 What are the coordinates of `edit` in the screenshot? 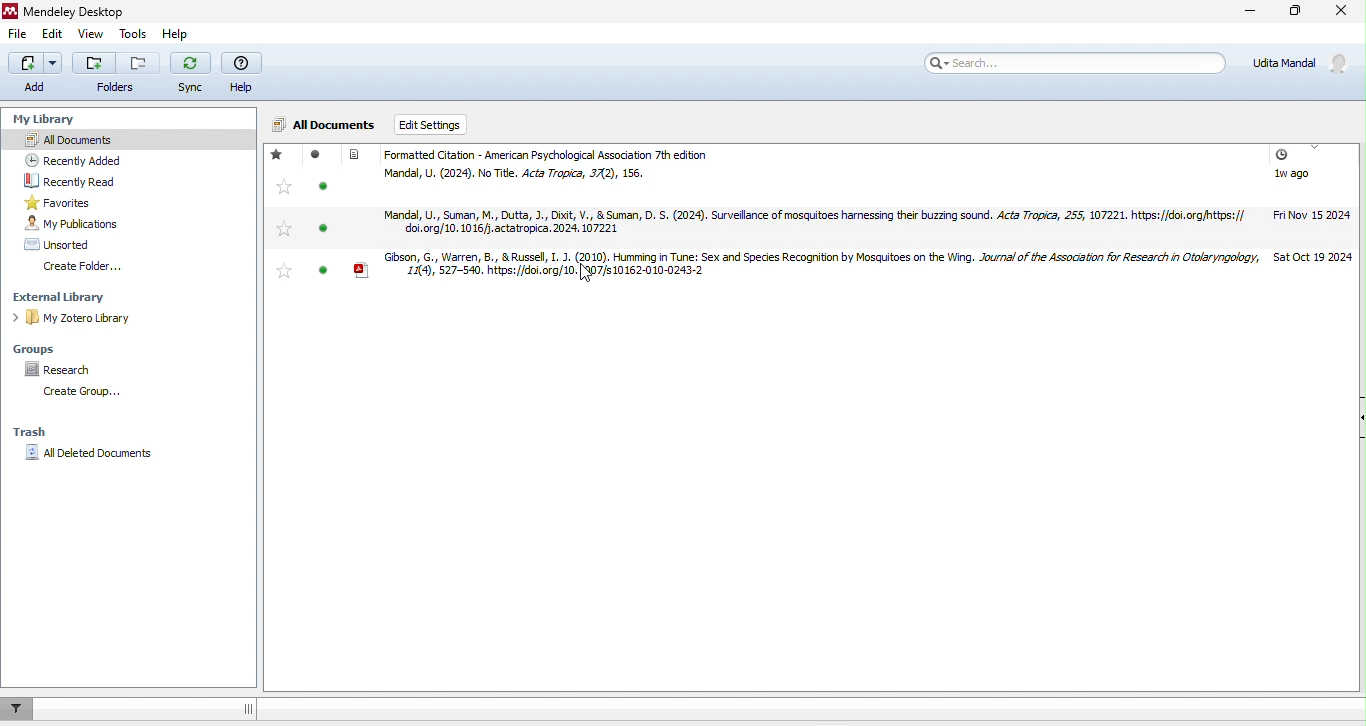 It's located at (57, 34).